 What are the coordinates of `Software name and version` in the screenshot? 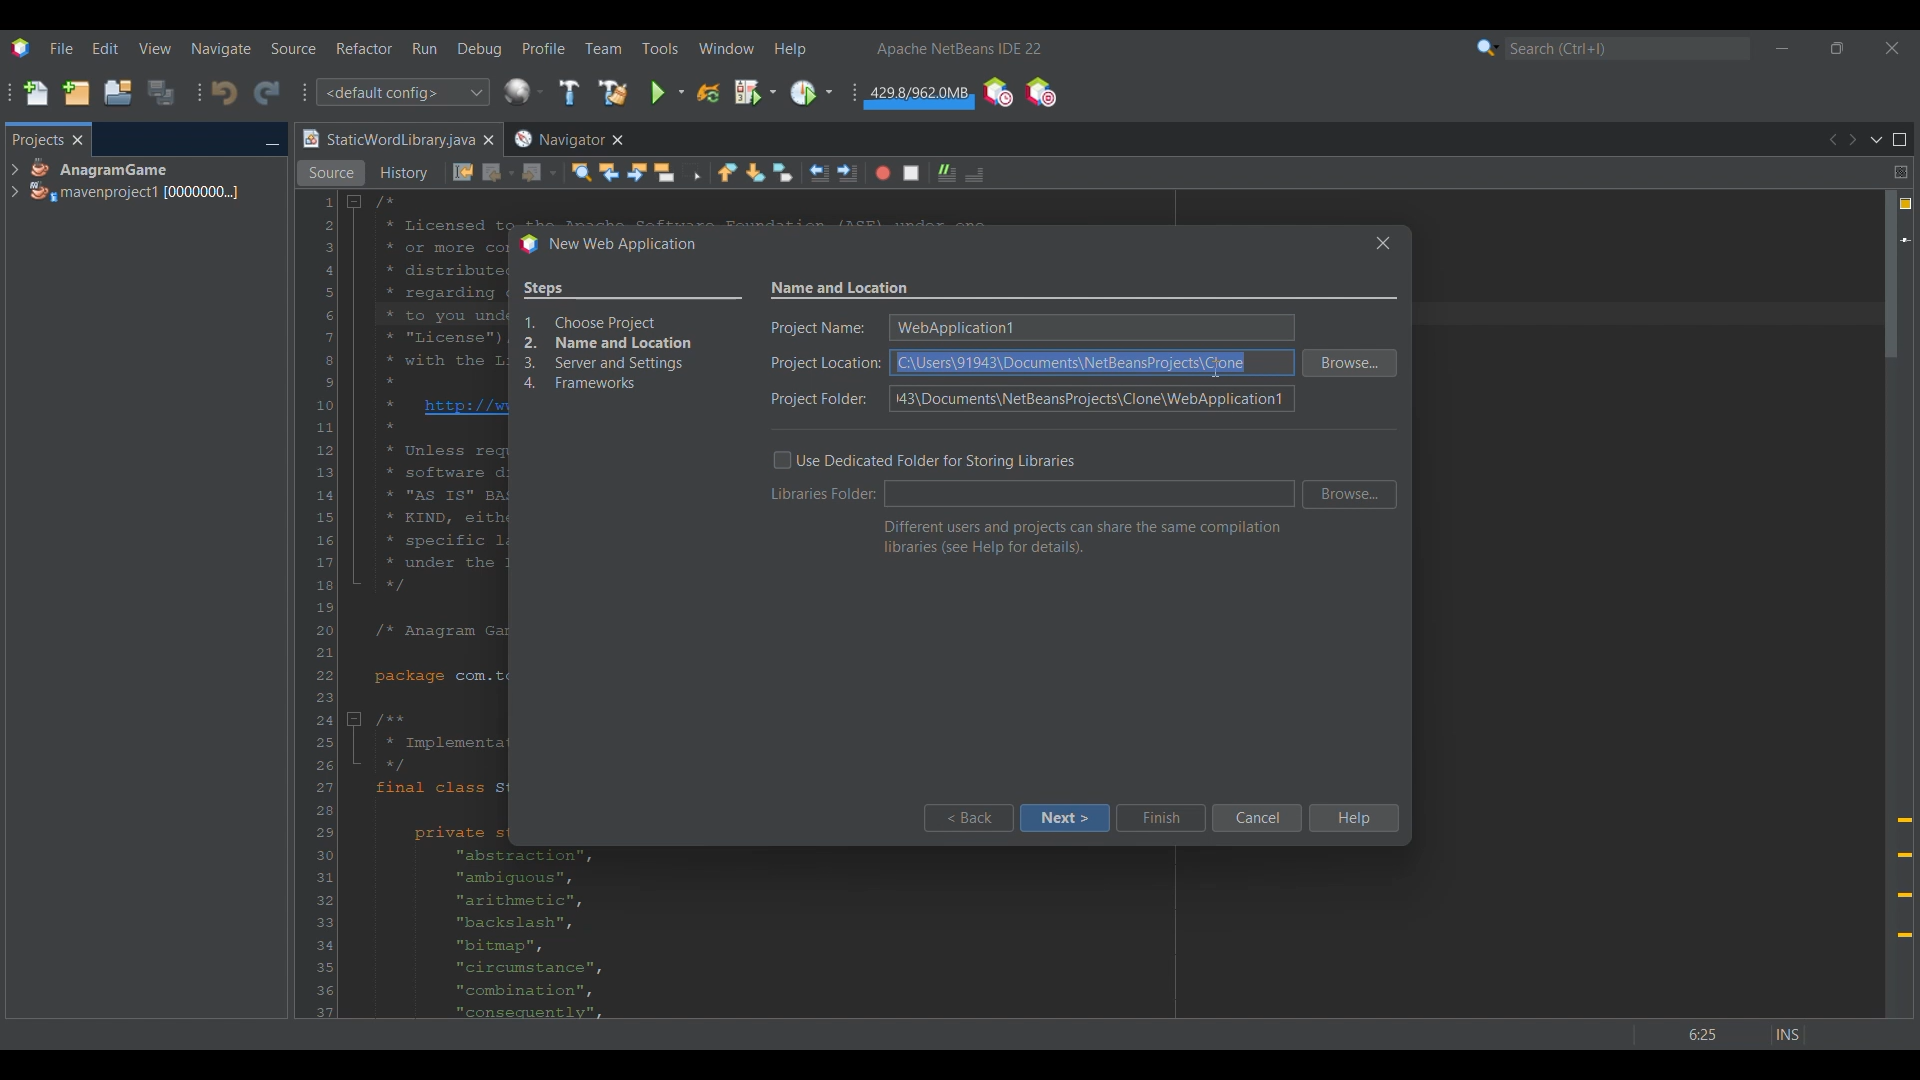 It's located at (960, 48).